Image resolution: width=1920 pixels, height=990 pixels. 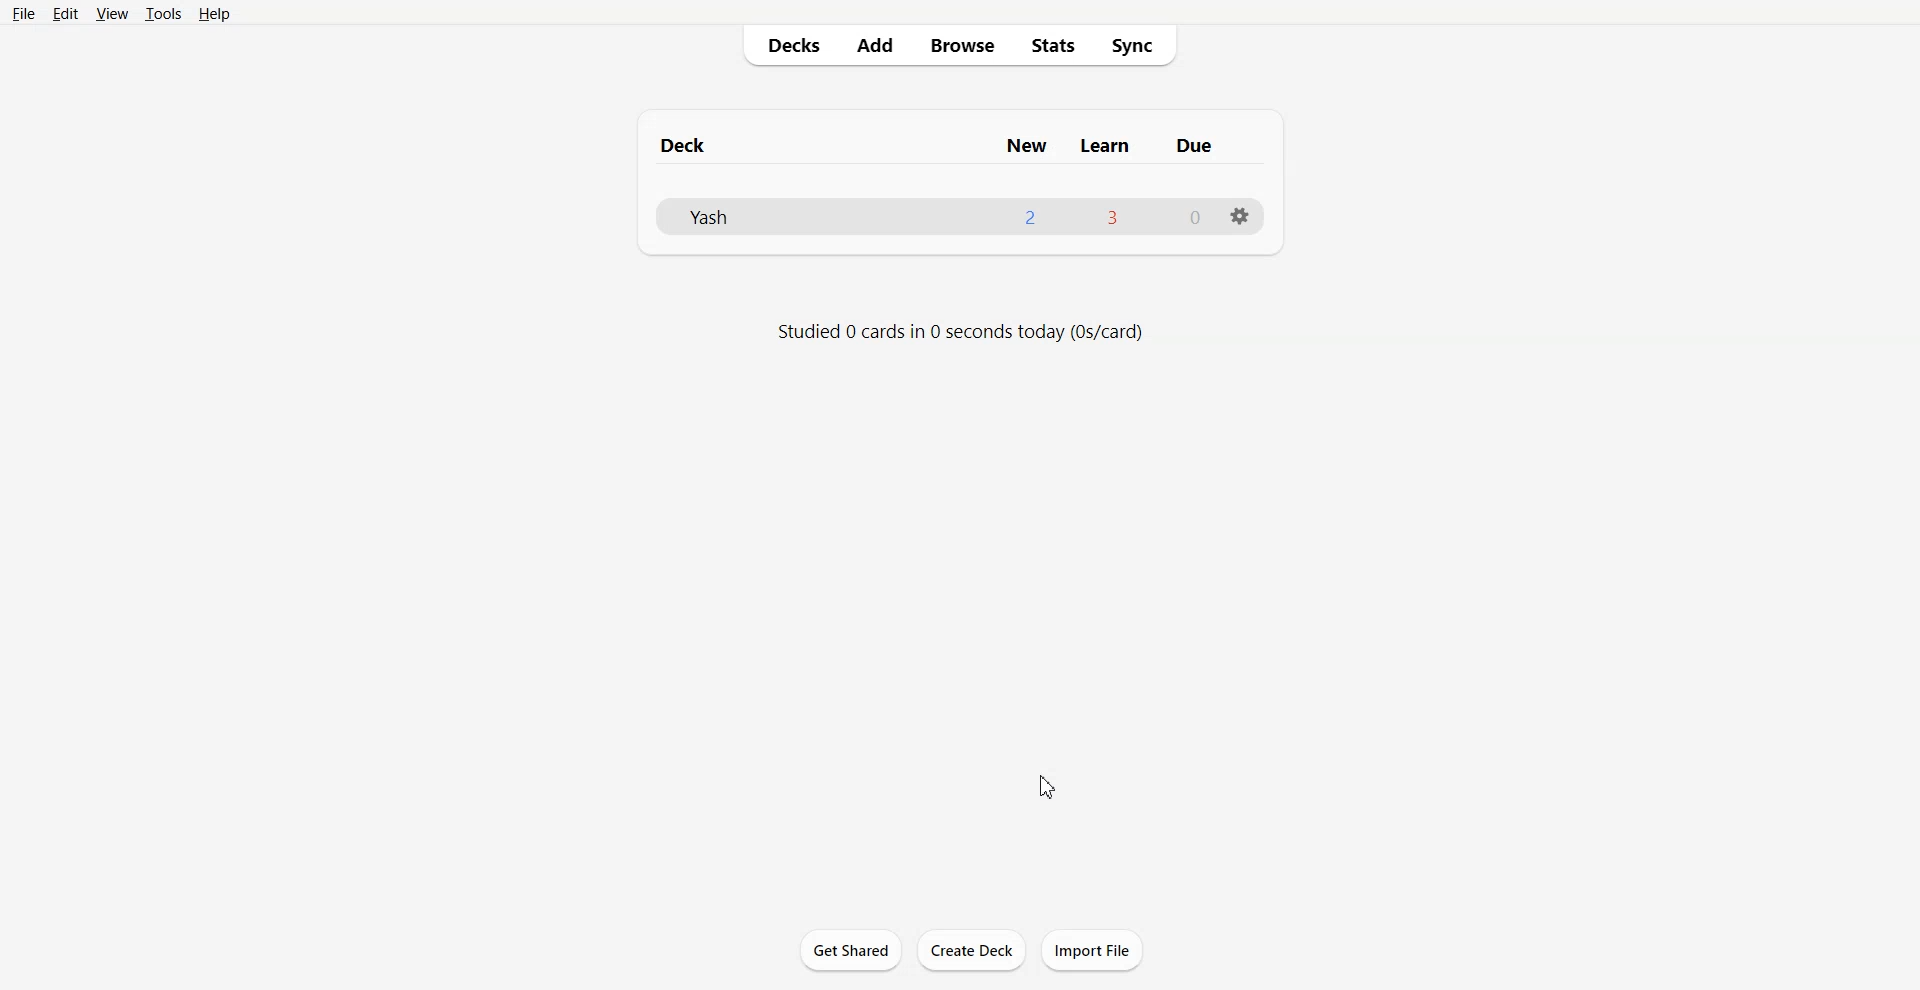 I want to click on Deck, so click(x=687, y=145).